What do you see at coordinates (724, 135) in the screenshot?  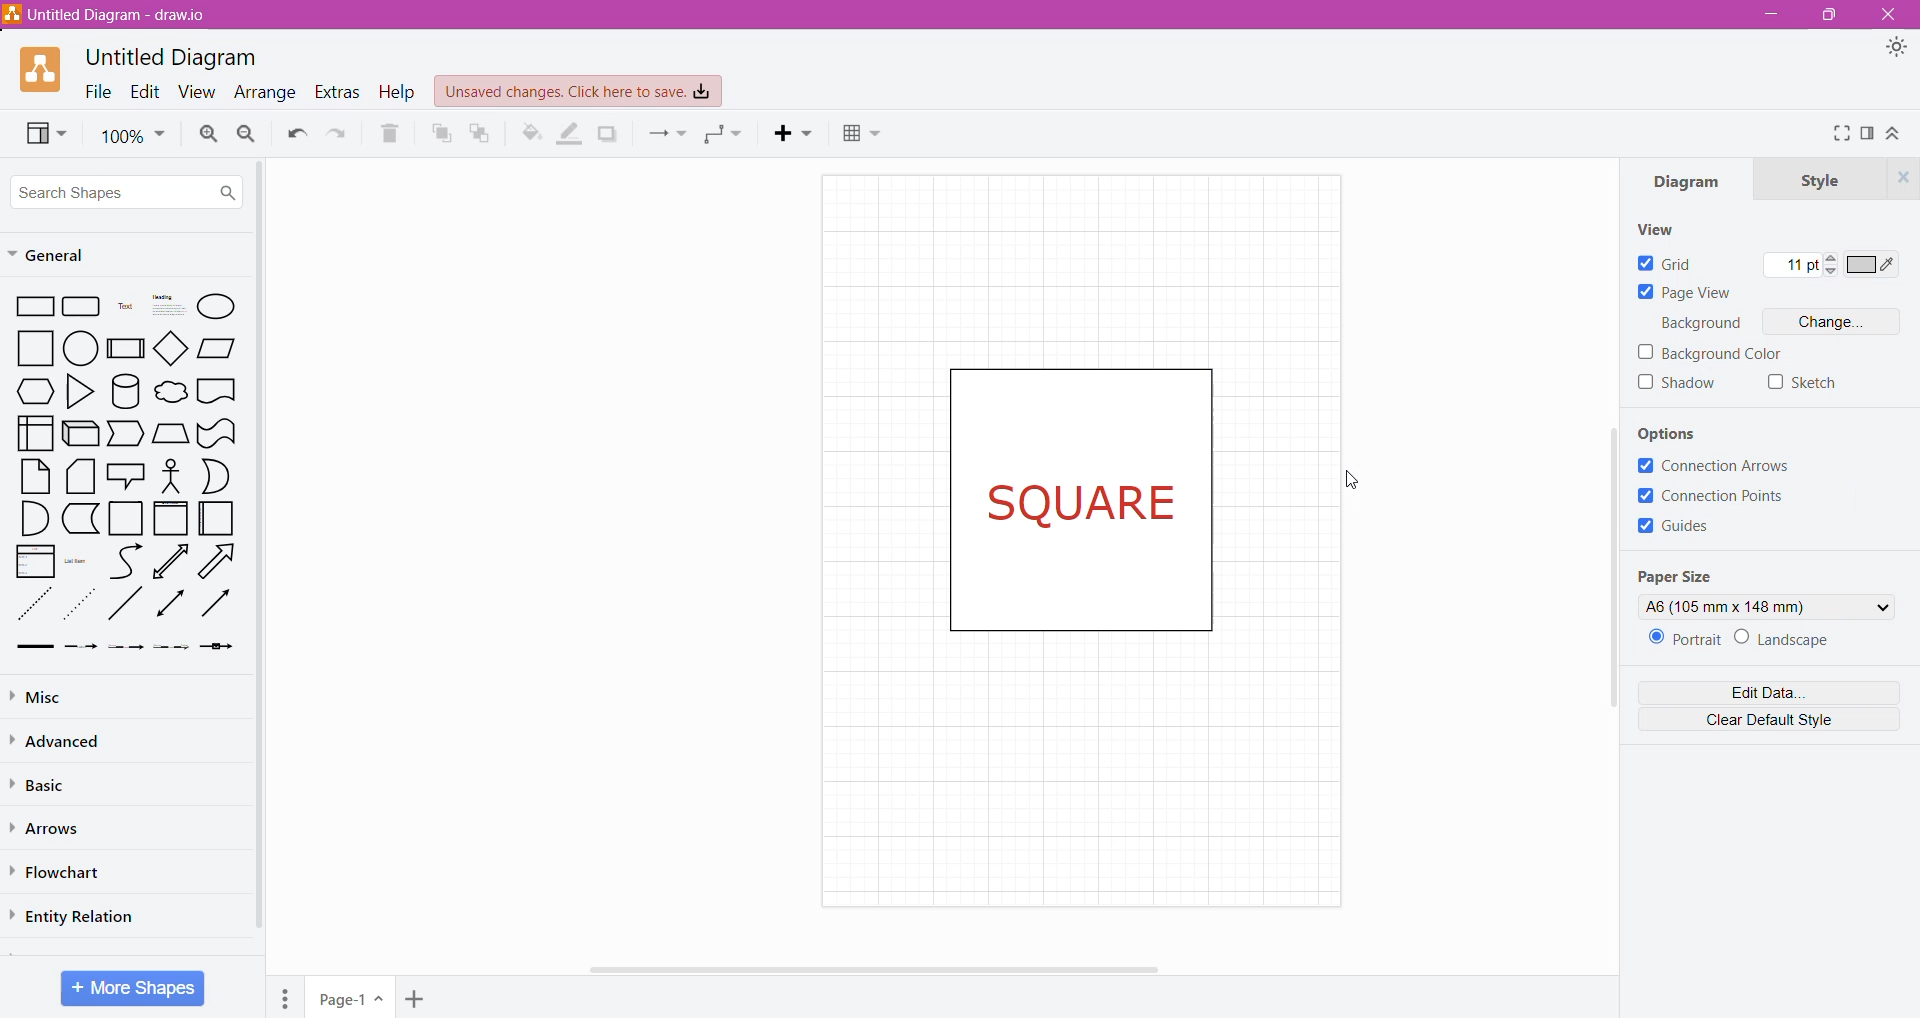 I see `Waypoints` at bounding box center [724, 135].